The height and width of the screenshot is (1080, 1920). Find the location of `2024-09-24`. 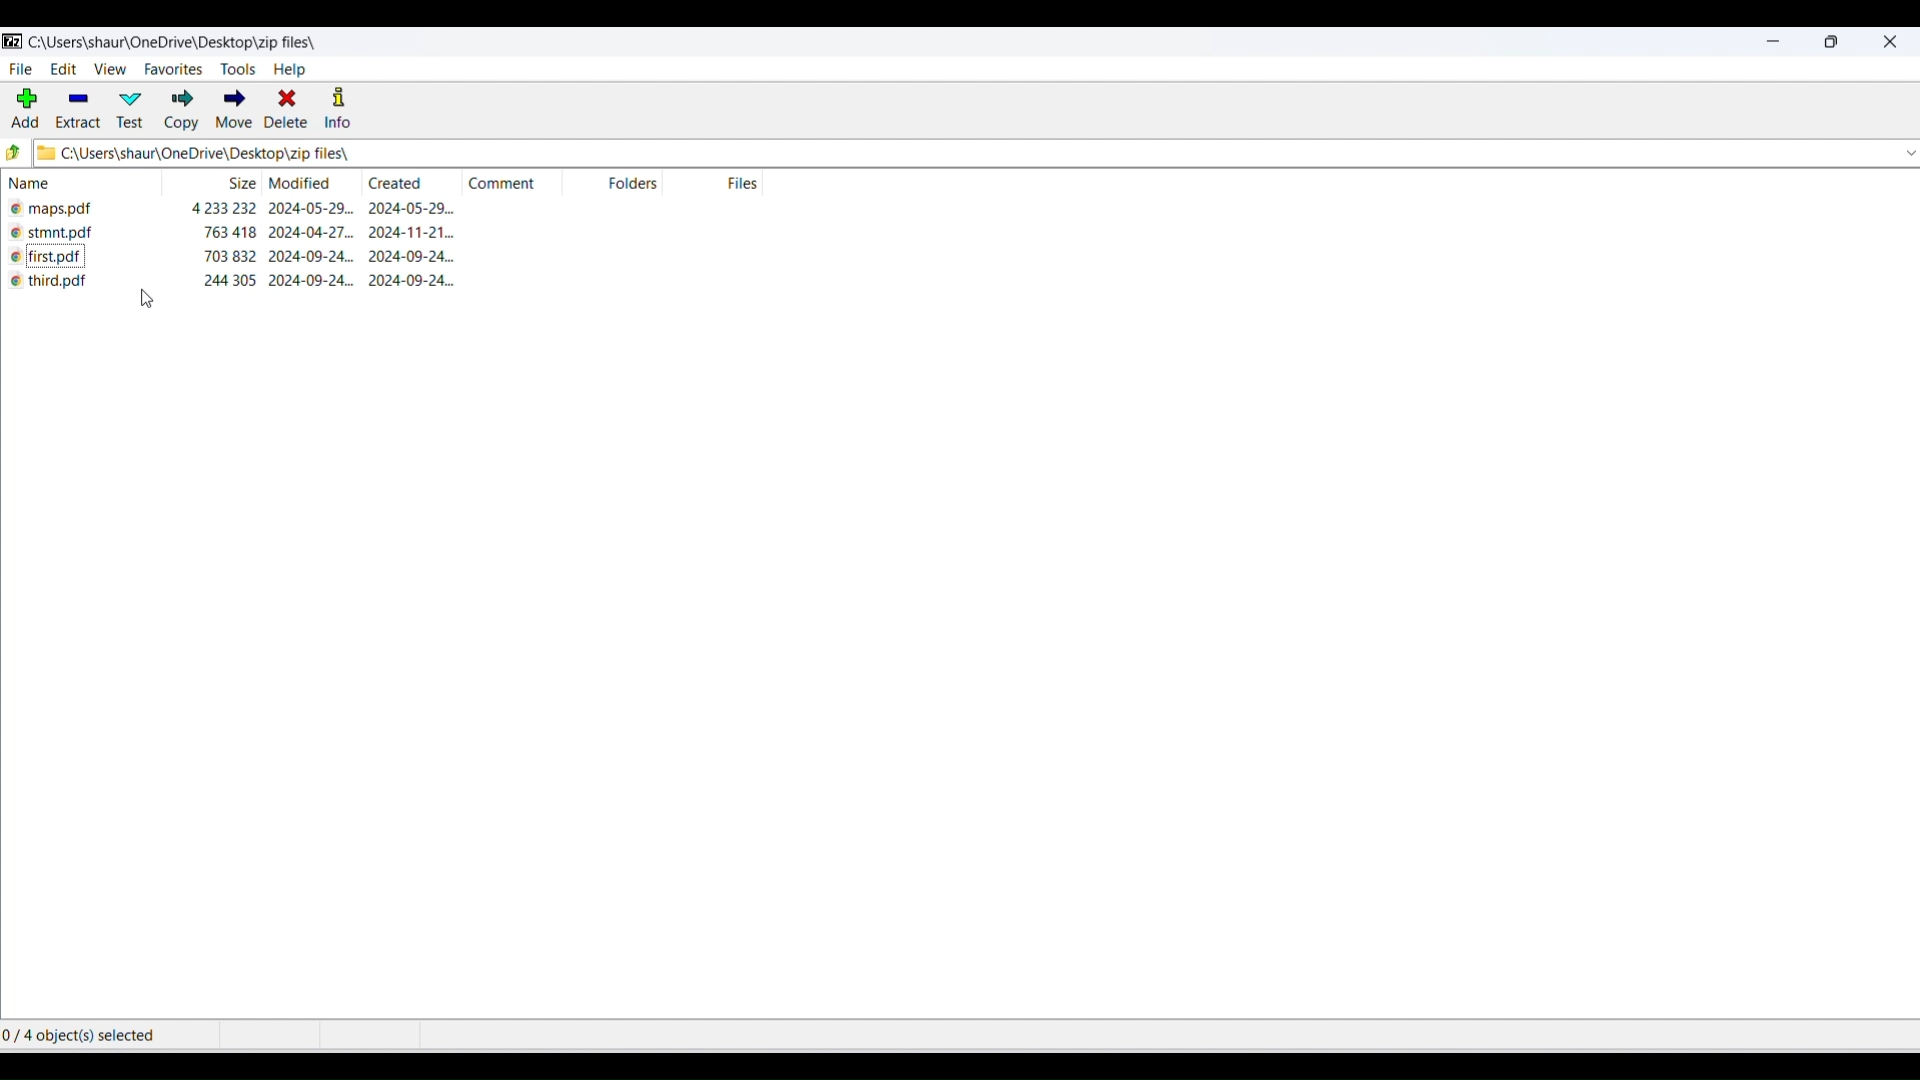

2024-09-24 is located at coordinates (307, 282).